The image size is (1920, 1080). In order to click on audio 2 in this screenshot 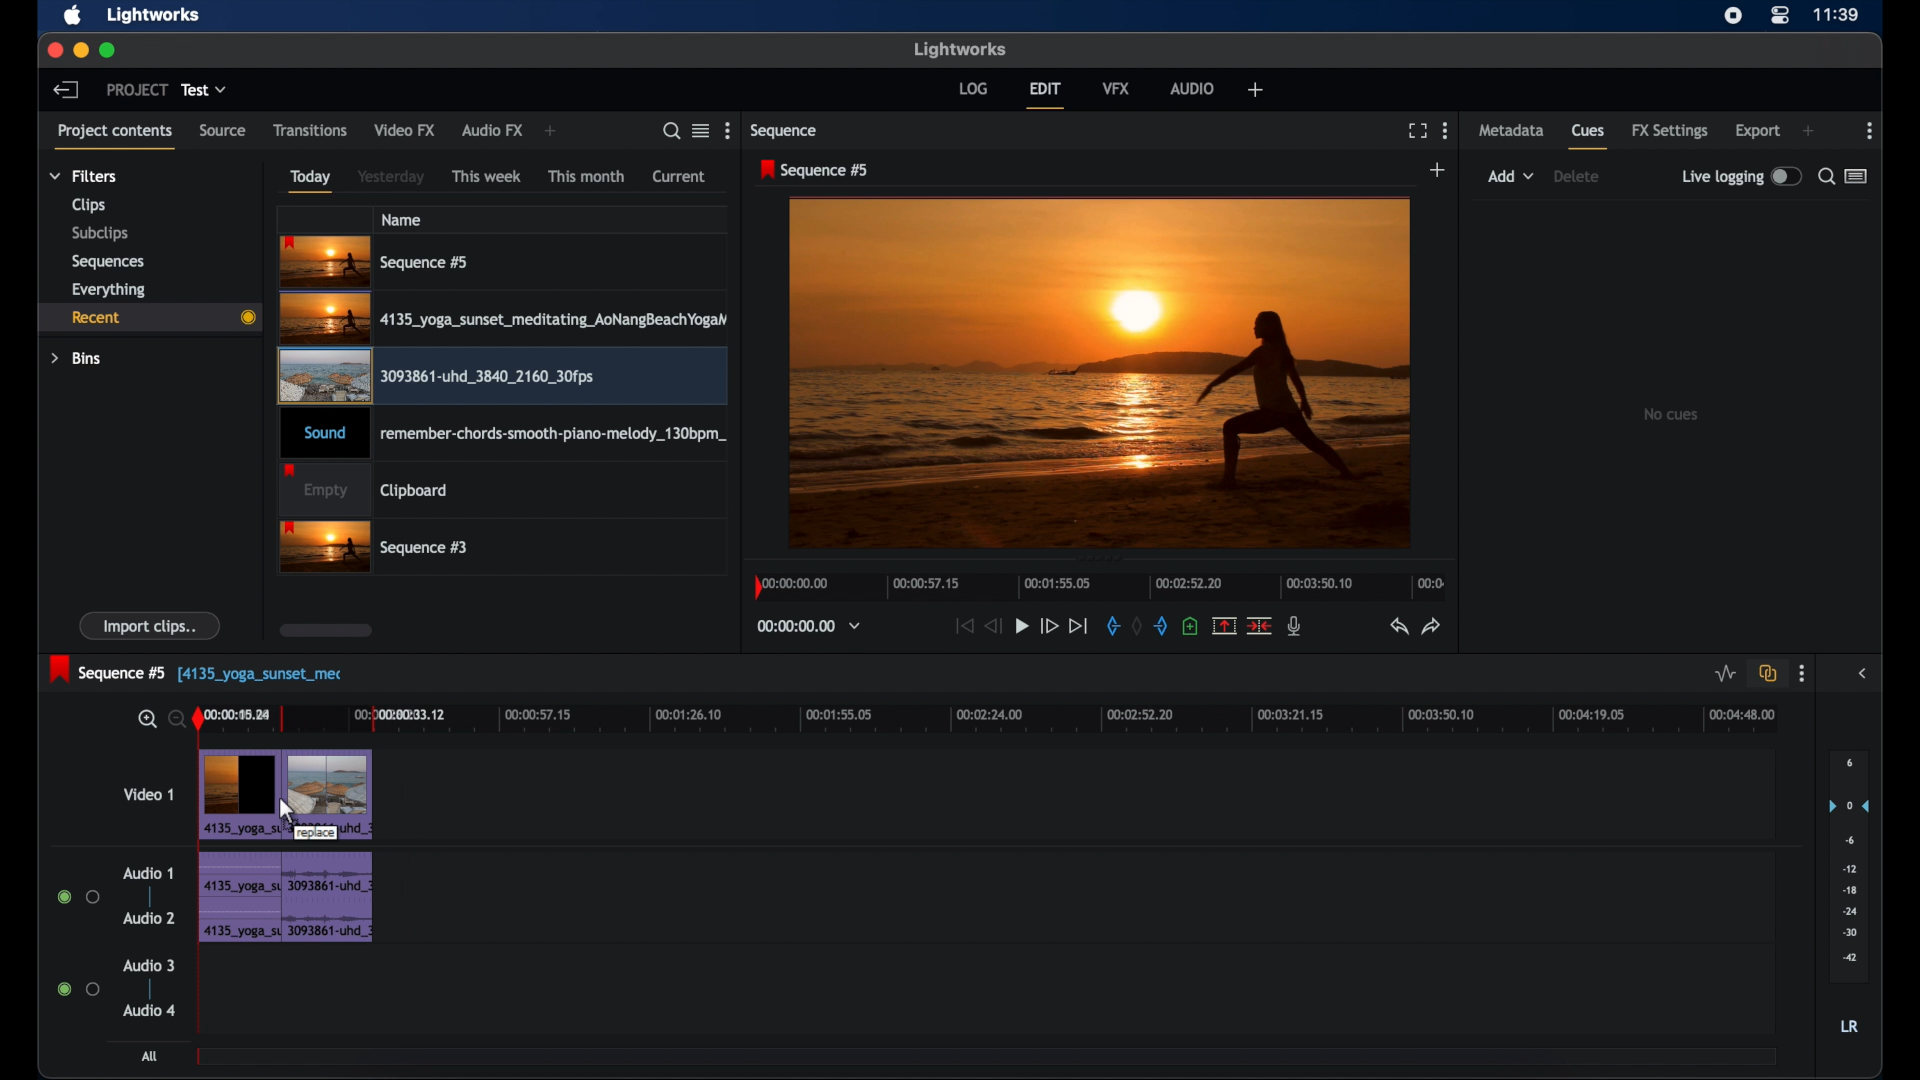, I will do `click(151, 918)`.